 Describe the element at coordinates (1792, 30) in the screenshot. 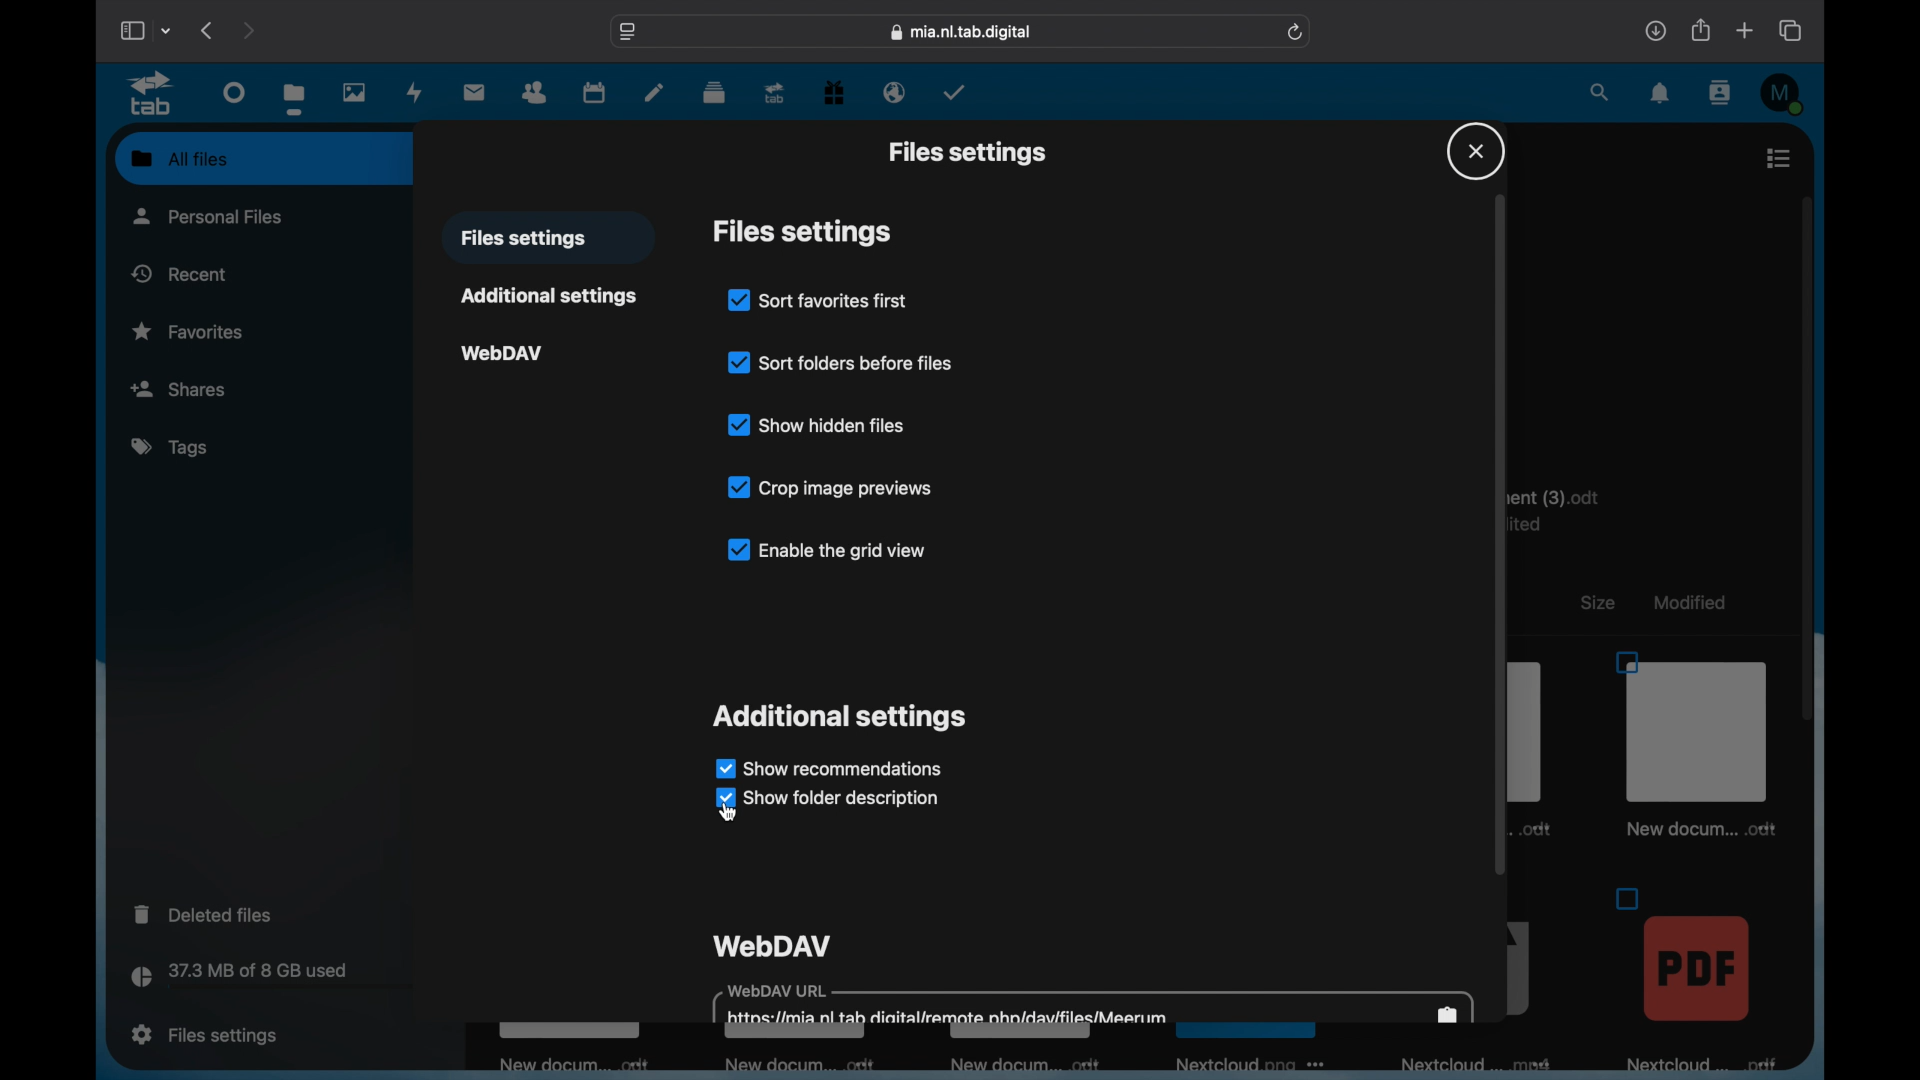

I see `show tab overview` at that location.